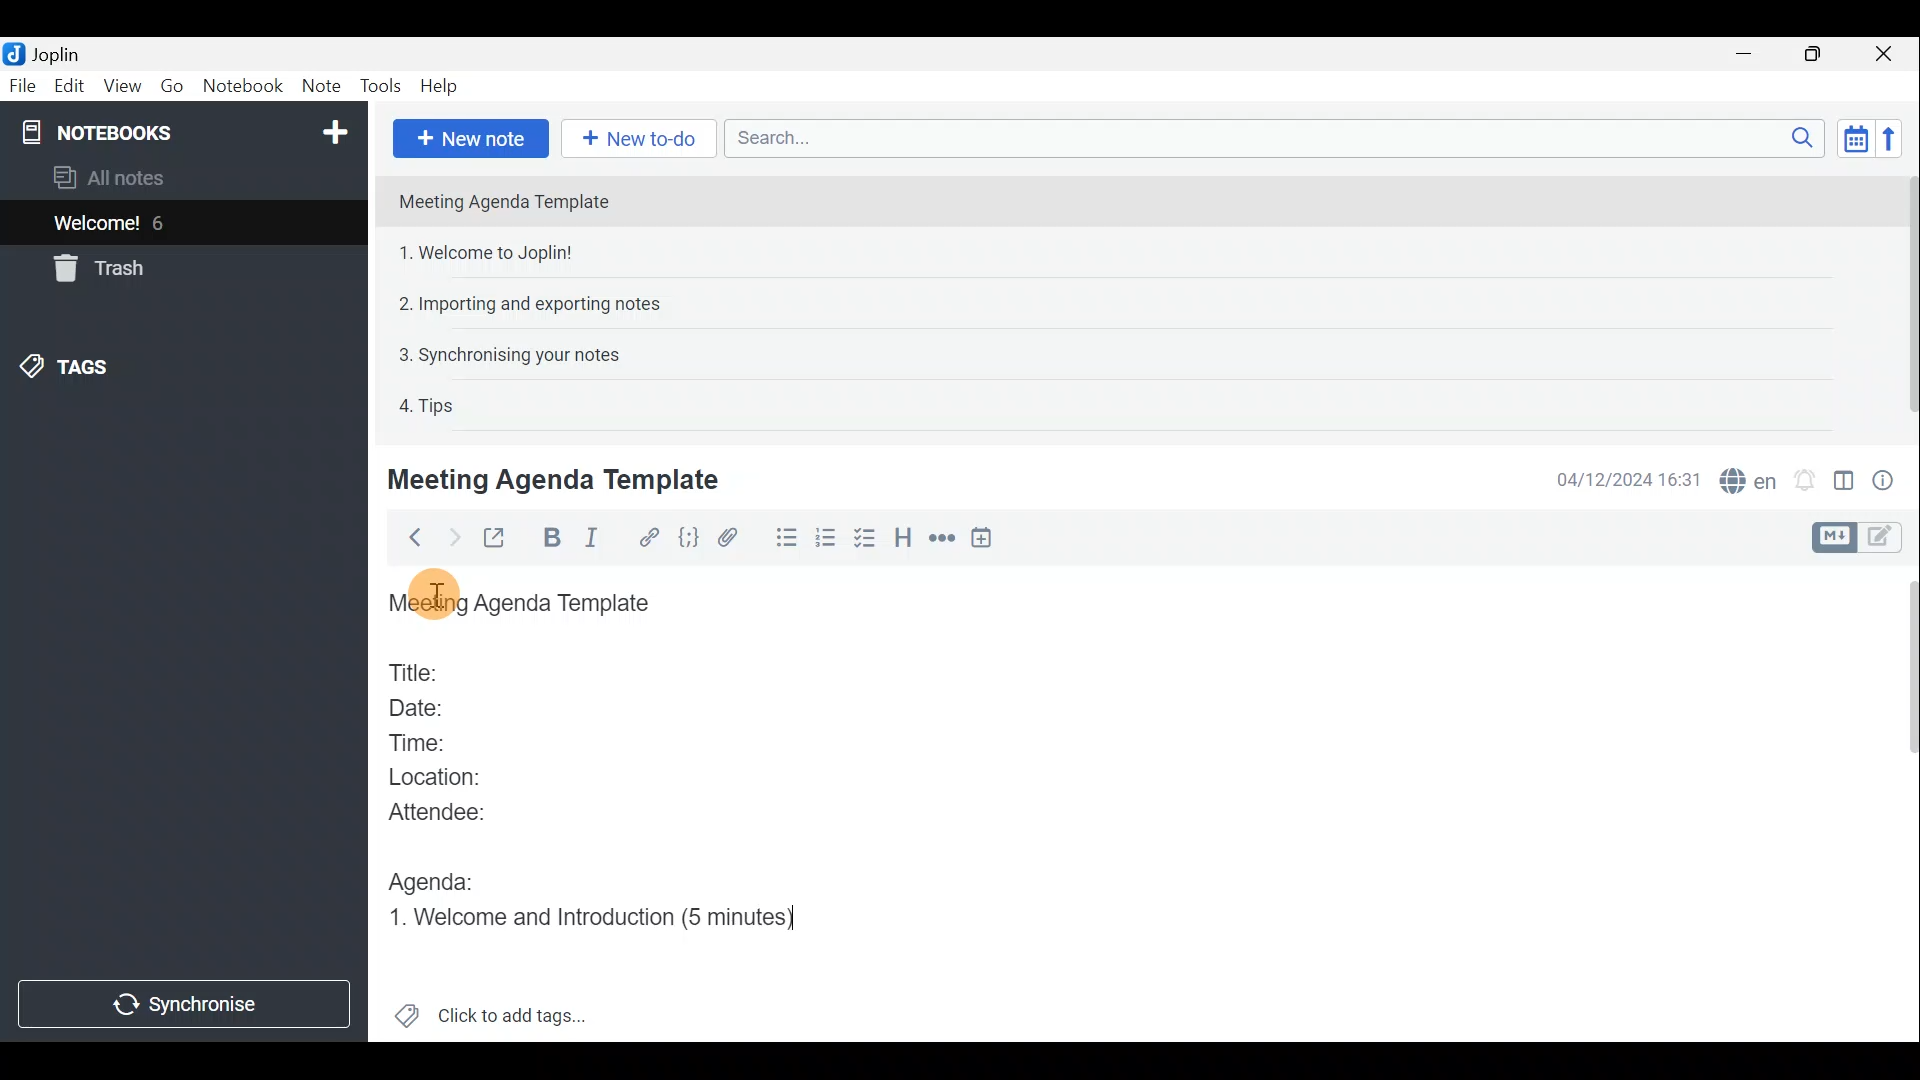  I want to click on Bold, so click(548, 538).